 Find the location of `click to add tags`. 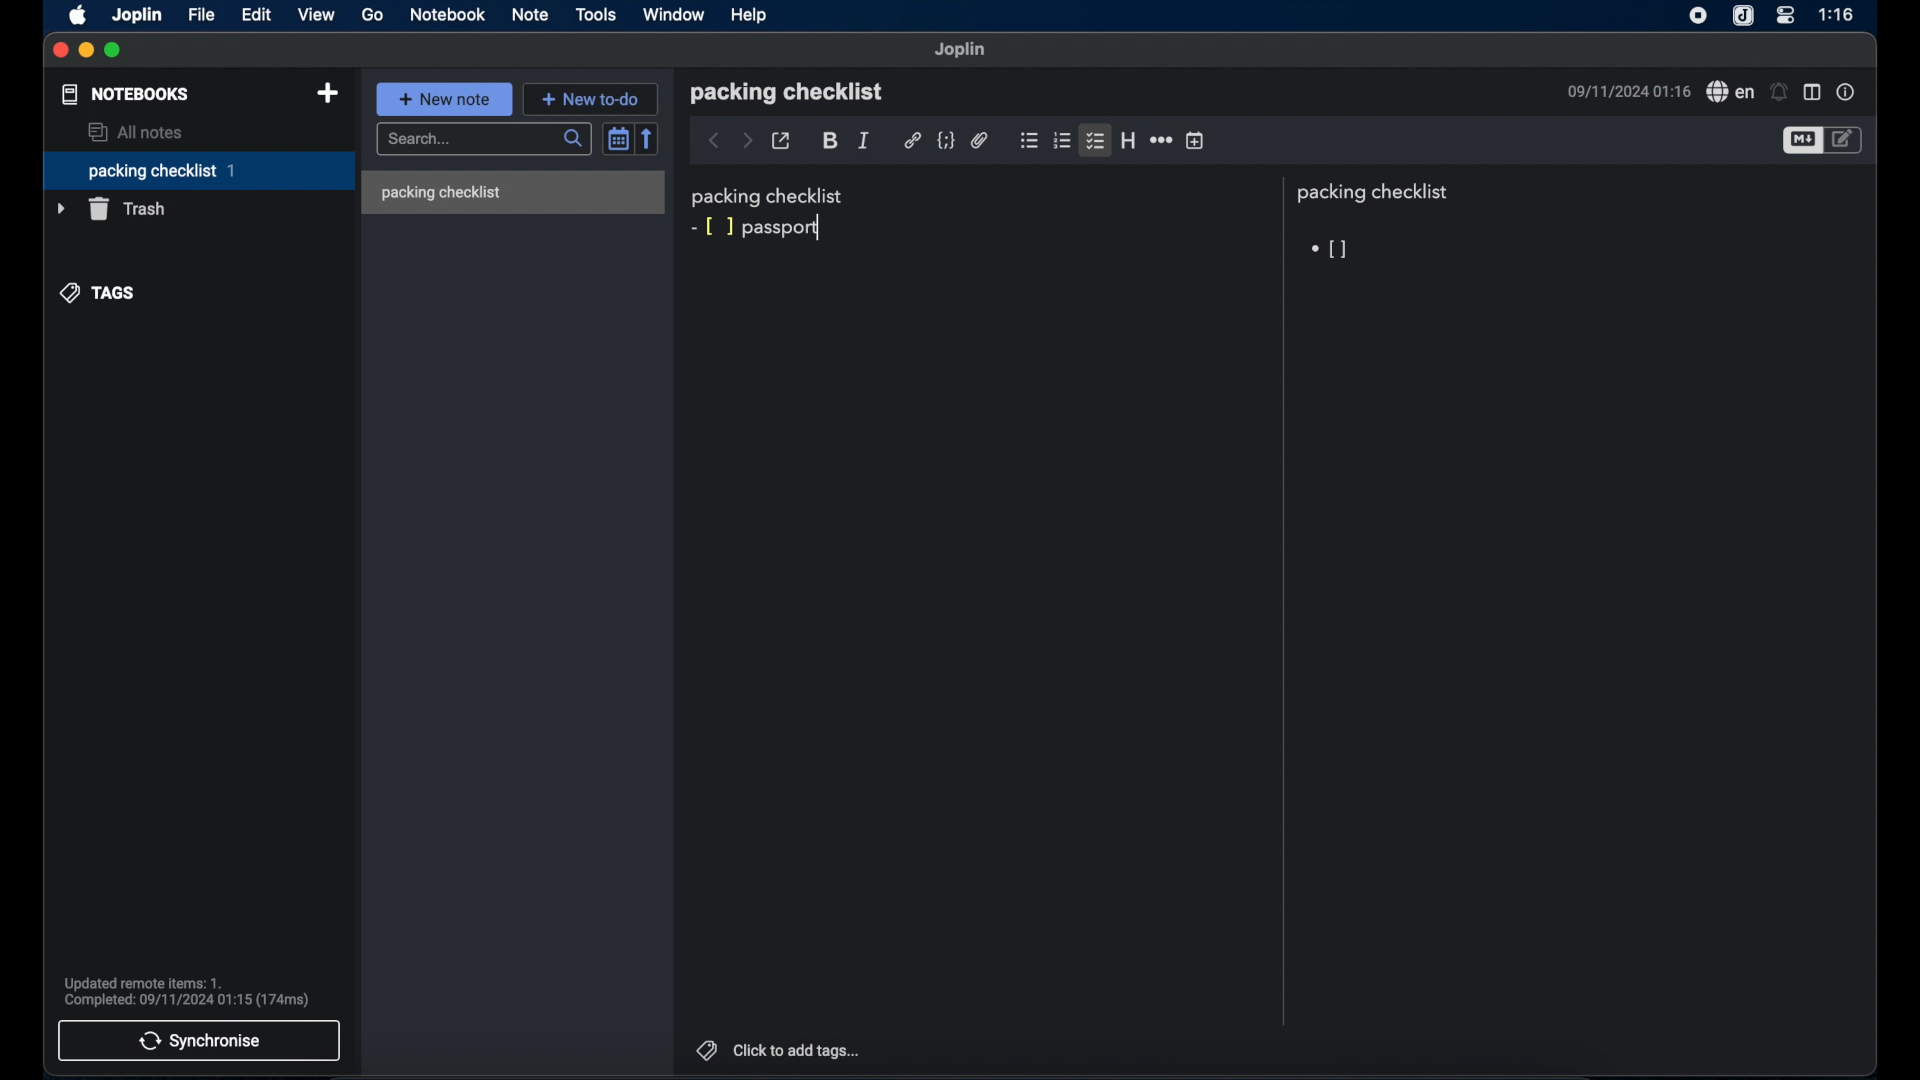

click to add tags is located at coordinates (779, 1049).